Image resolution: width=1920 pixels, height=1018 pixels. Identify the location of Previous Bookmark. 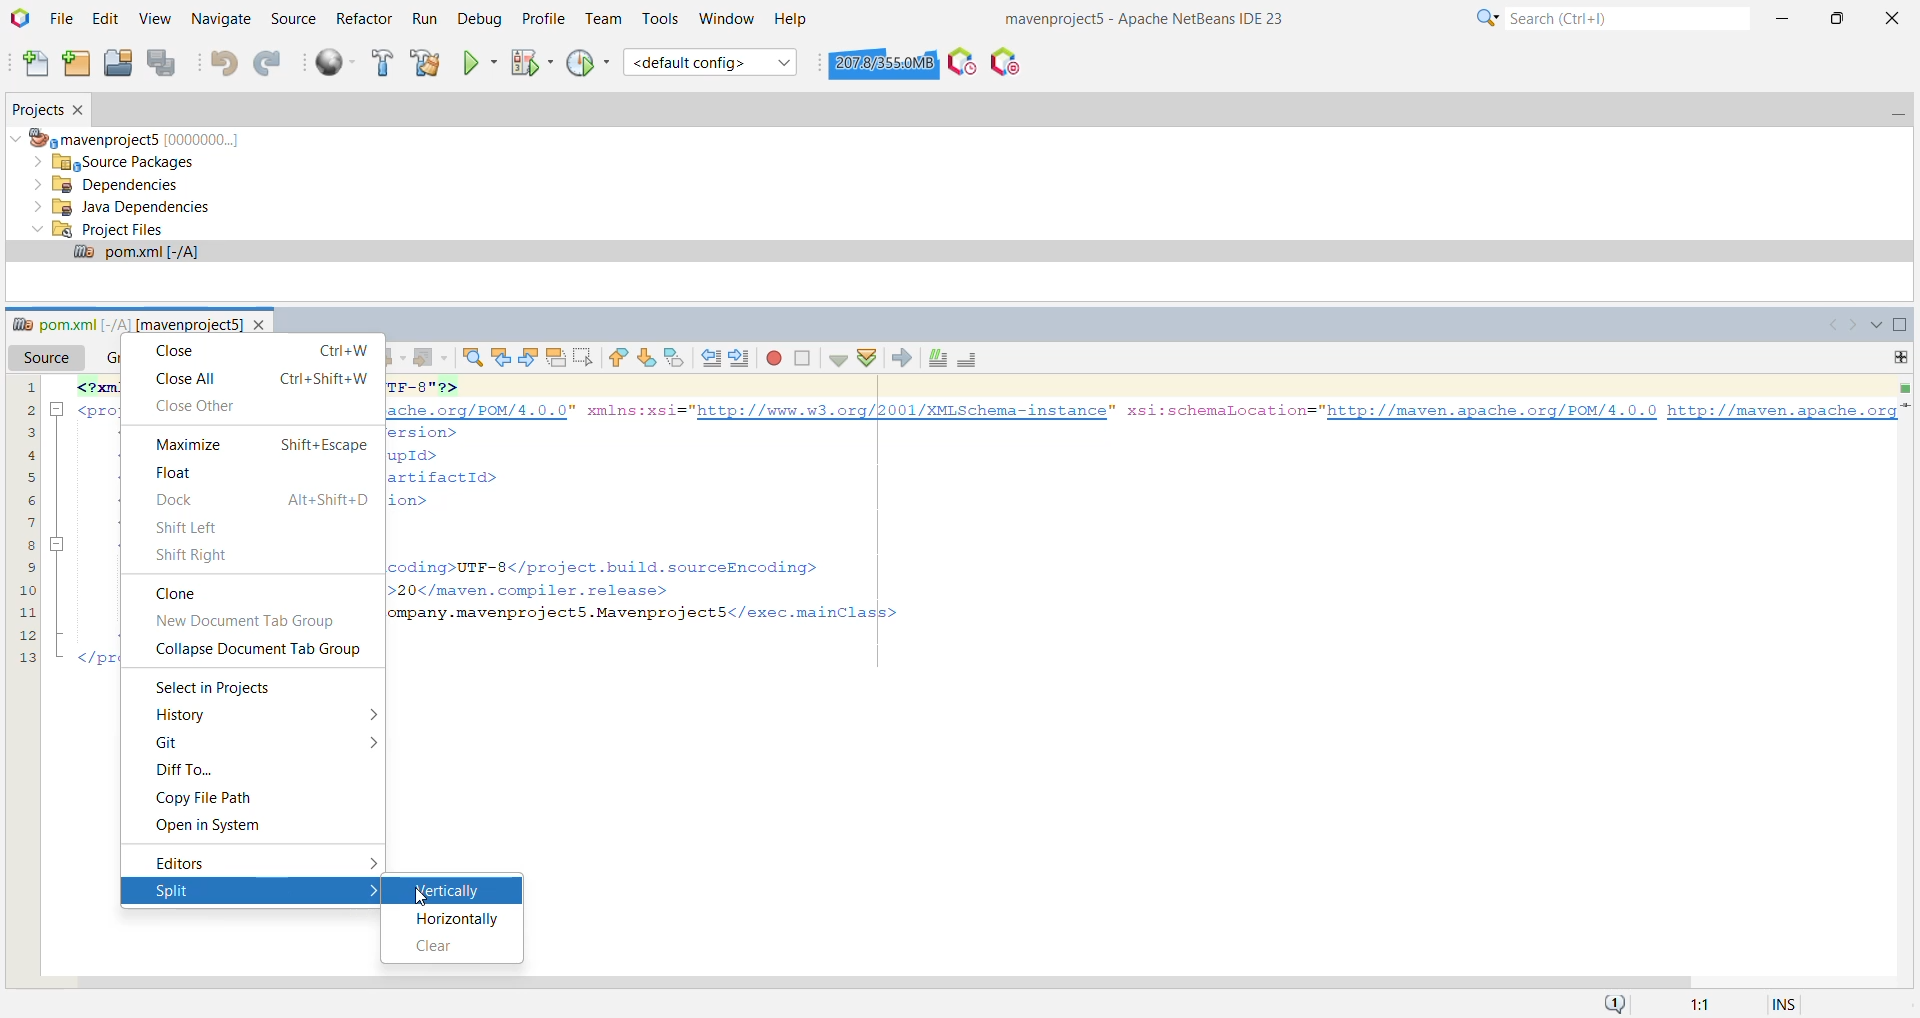
(617, 358).